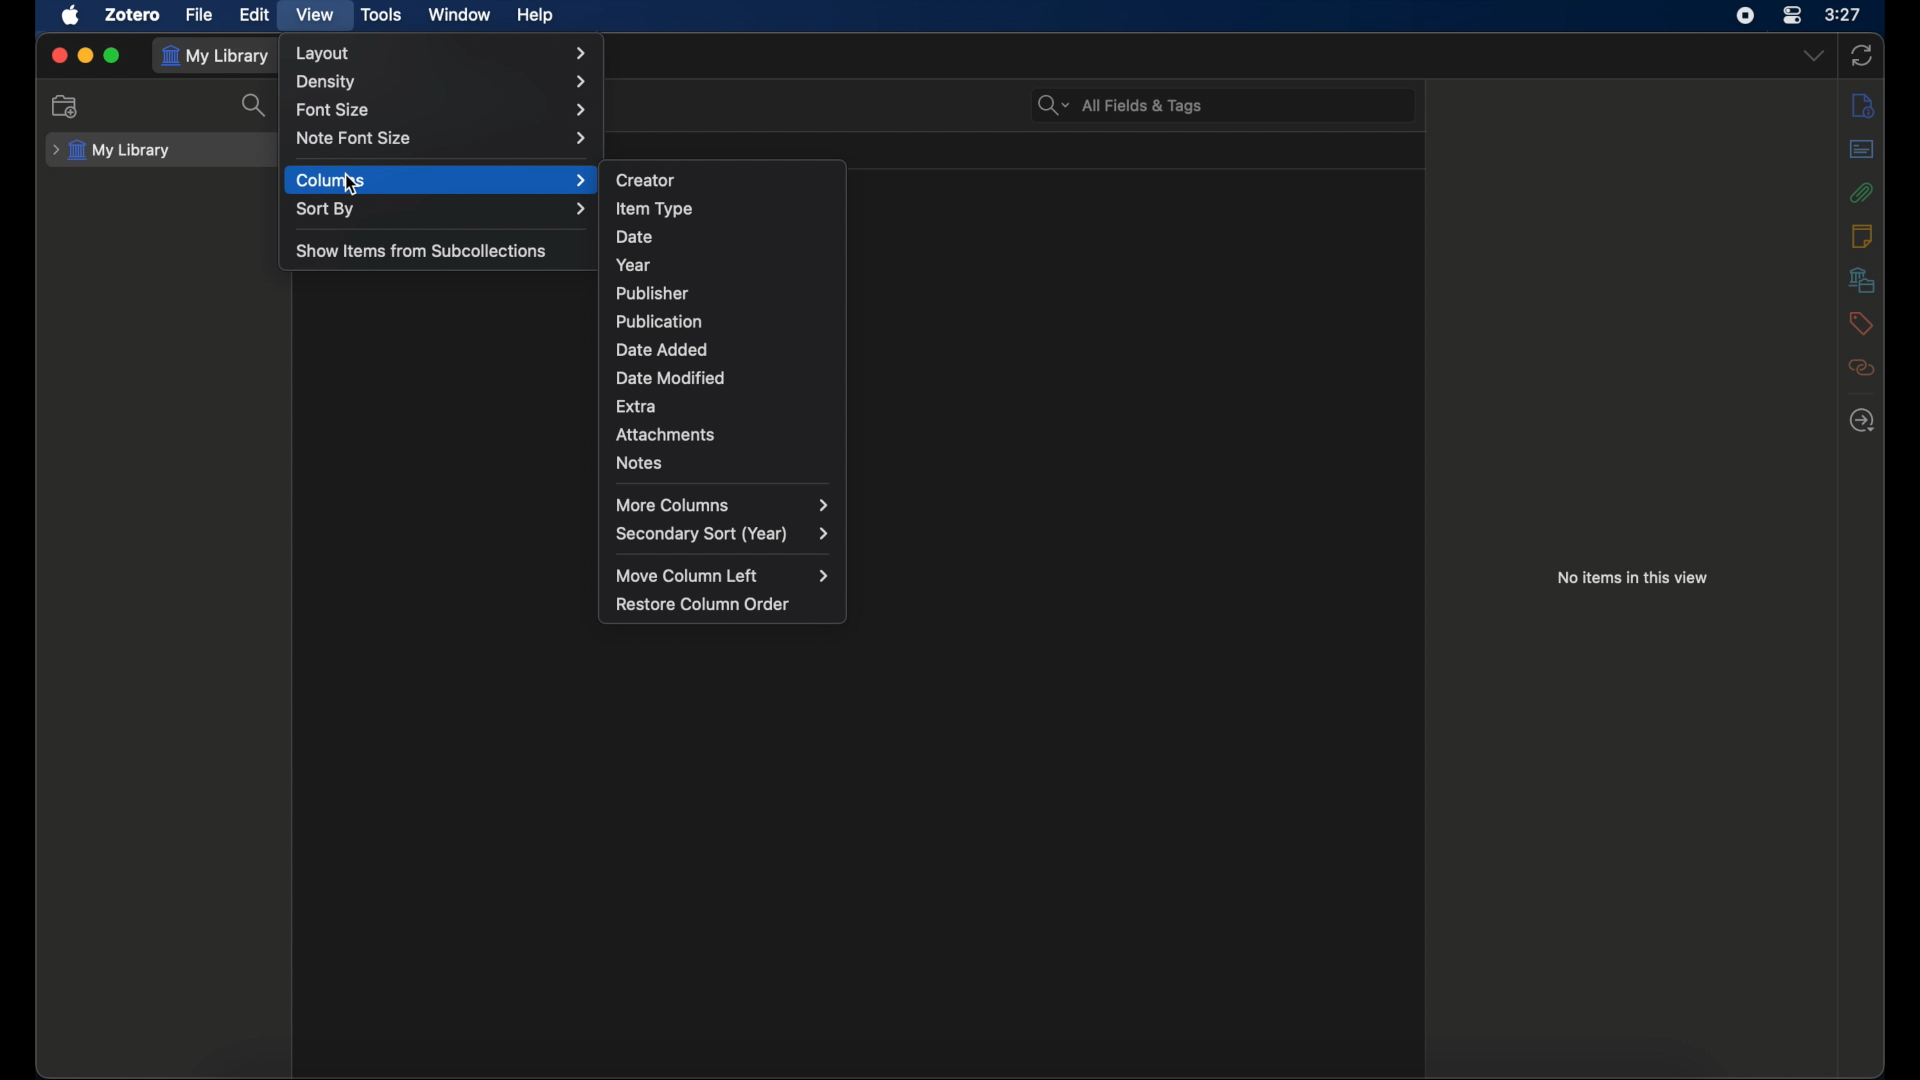  What do you see at coordinates (635, 237) in the screenshot?
I see `date` at bounding box center [635, 237].